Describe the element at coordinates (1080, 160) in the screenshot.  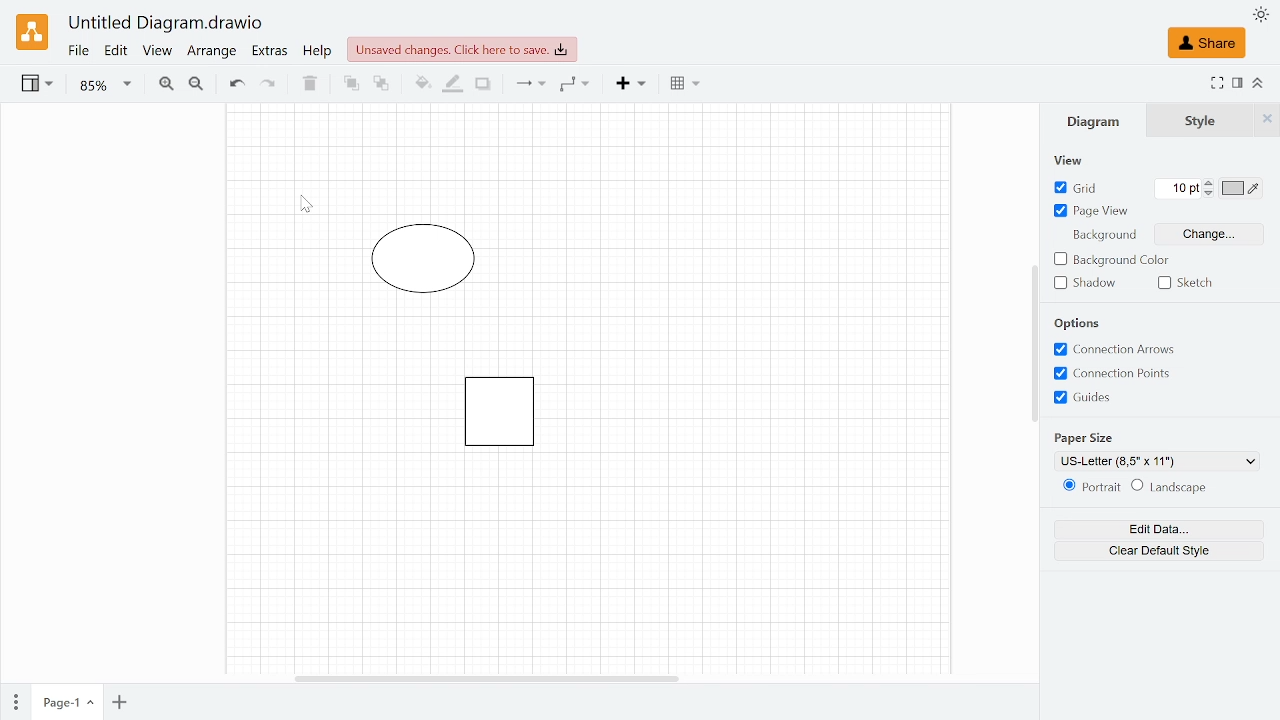
I see `View` at that location.